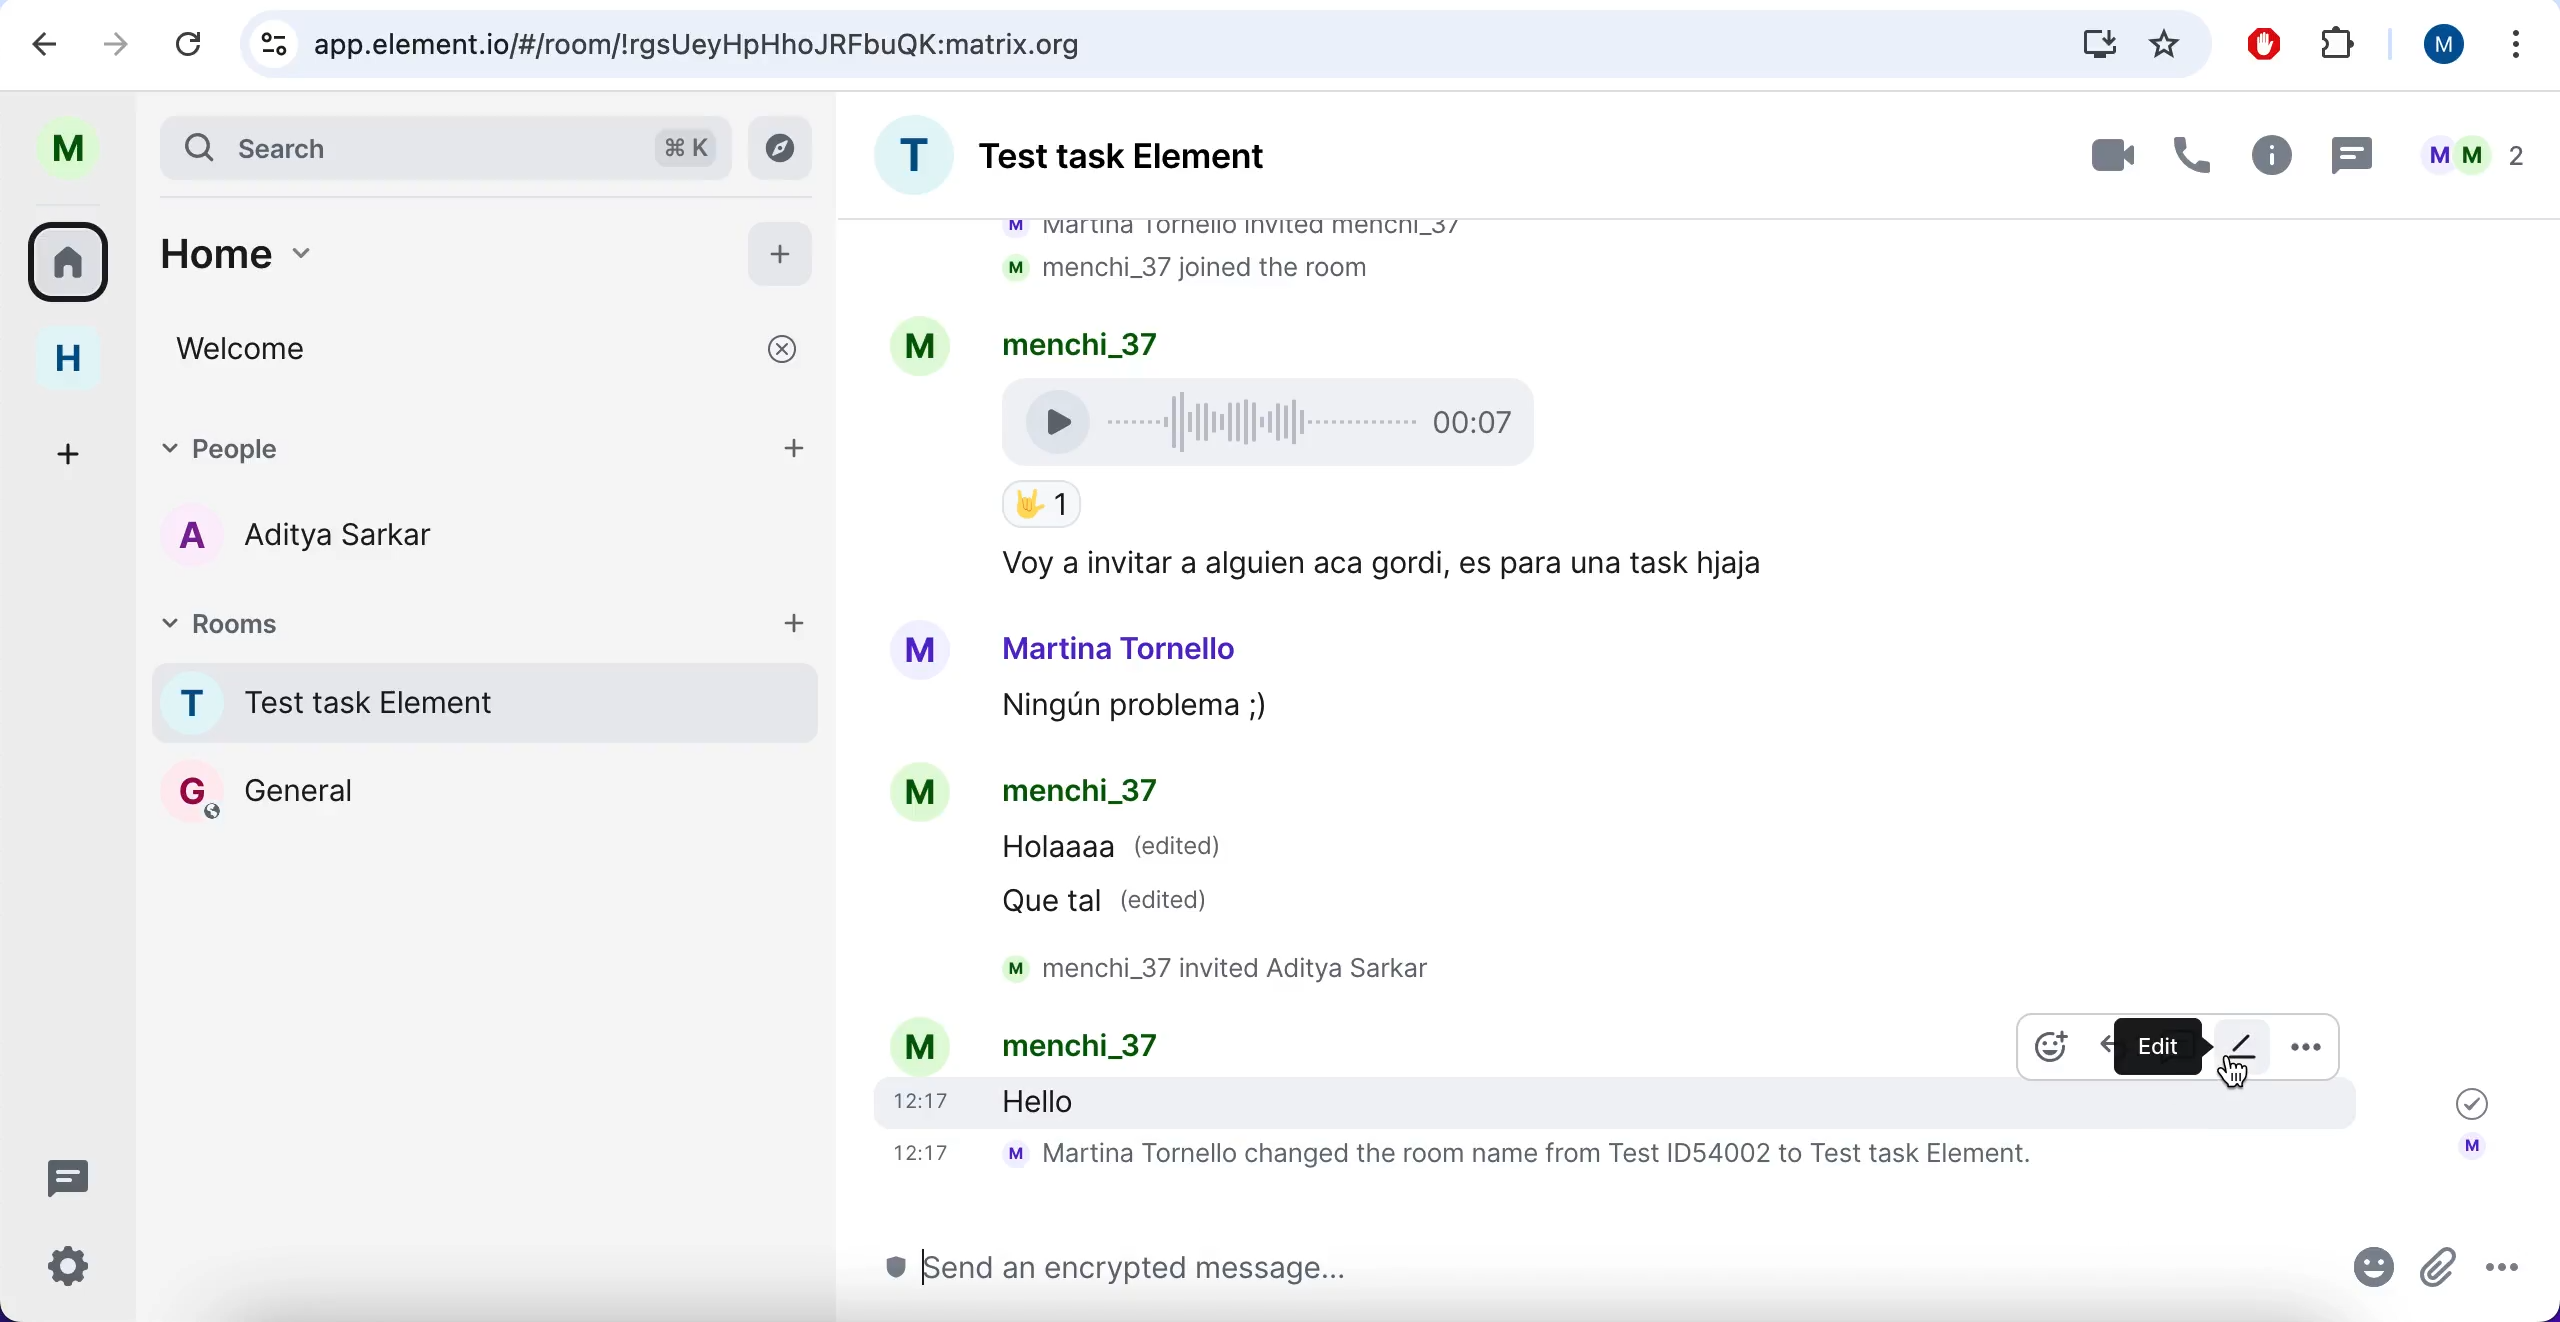 The width and height of the screenshot is (2560, 1322). What do you see at coordinates (2195, 158) in the screenshot?
I see `call` at bounding box center [2195, 158].